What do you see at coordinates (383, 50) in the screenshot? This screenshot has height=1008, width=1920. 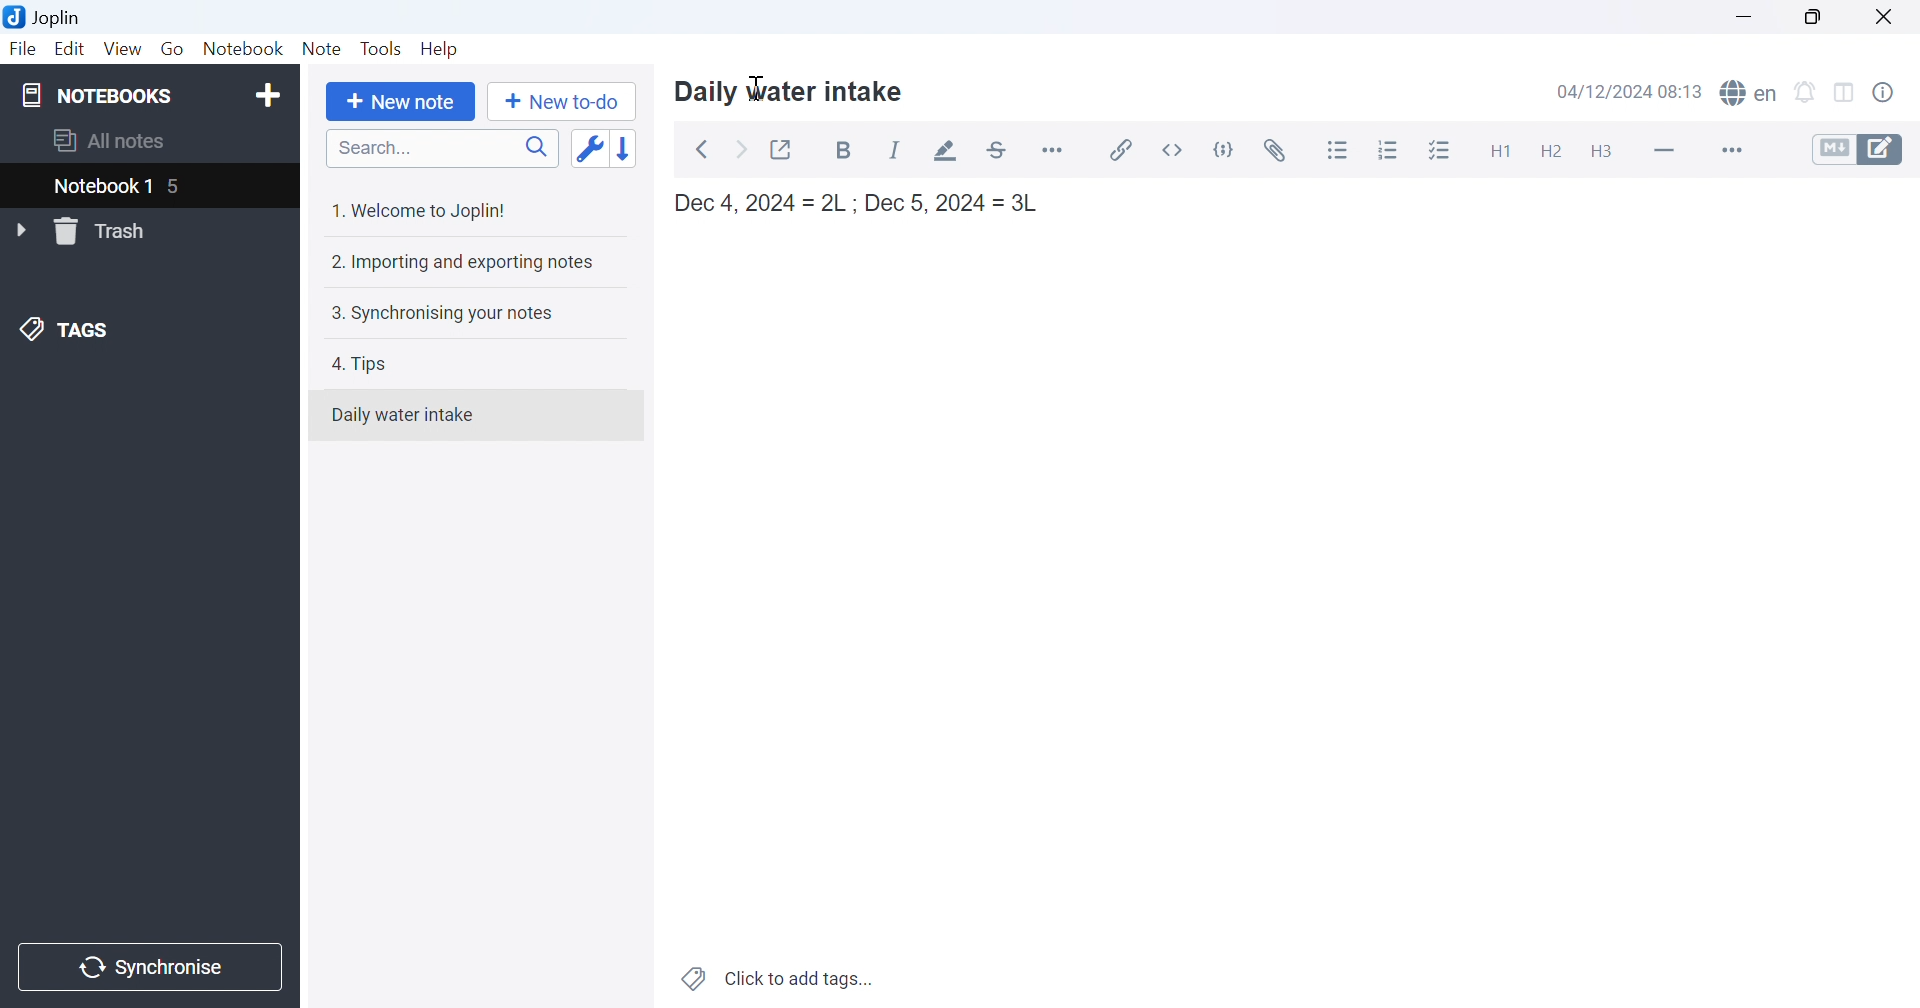 I see `Tools` at bounding box center [383, 50].